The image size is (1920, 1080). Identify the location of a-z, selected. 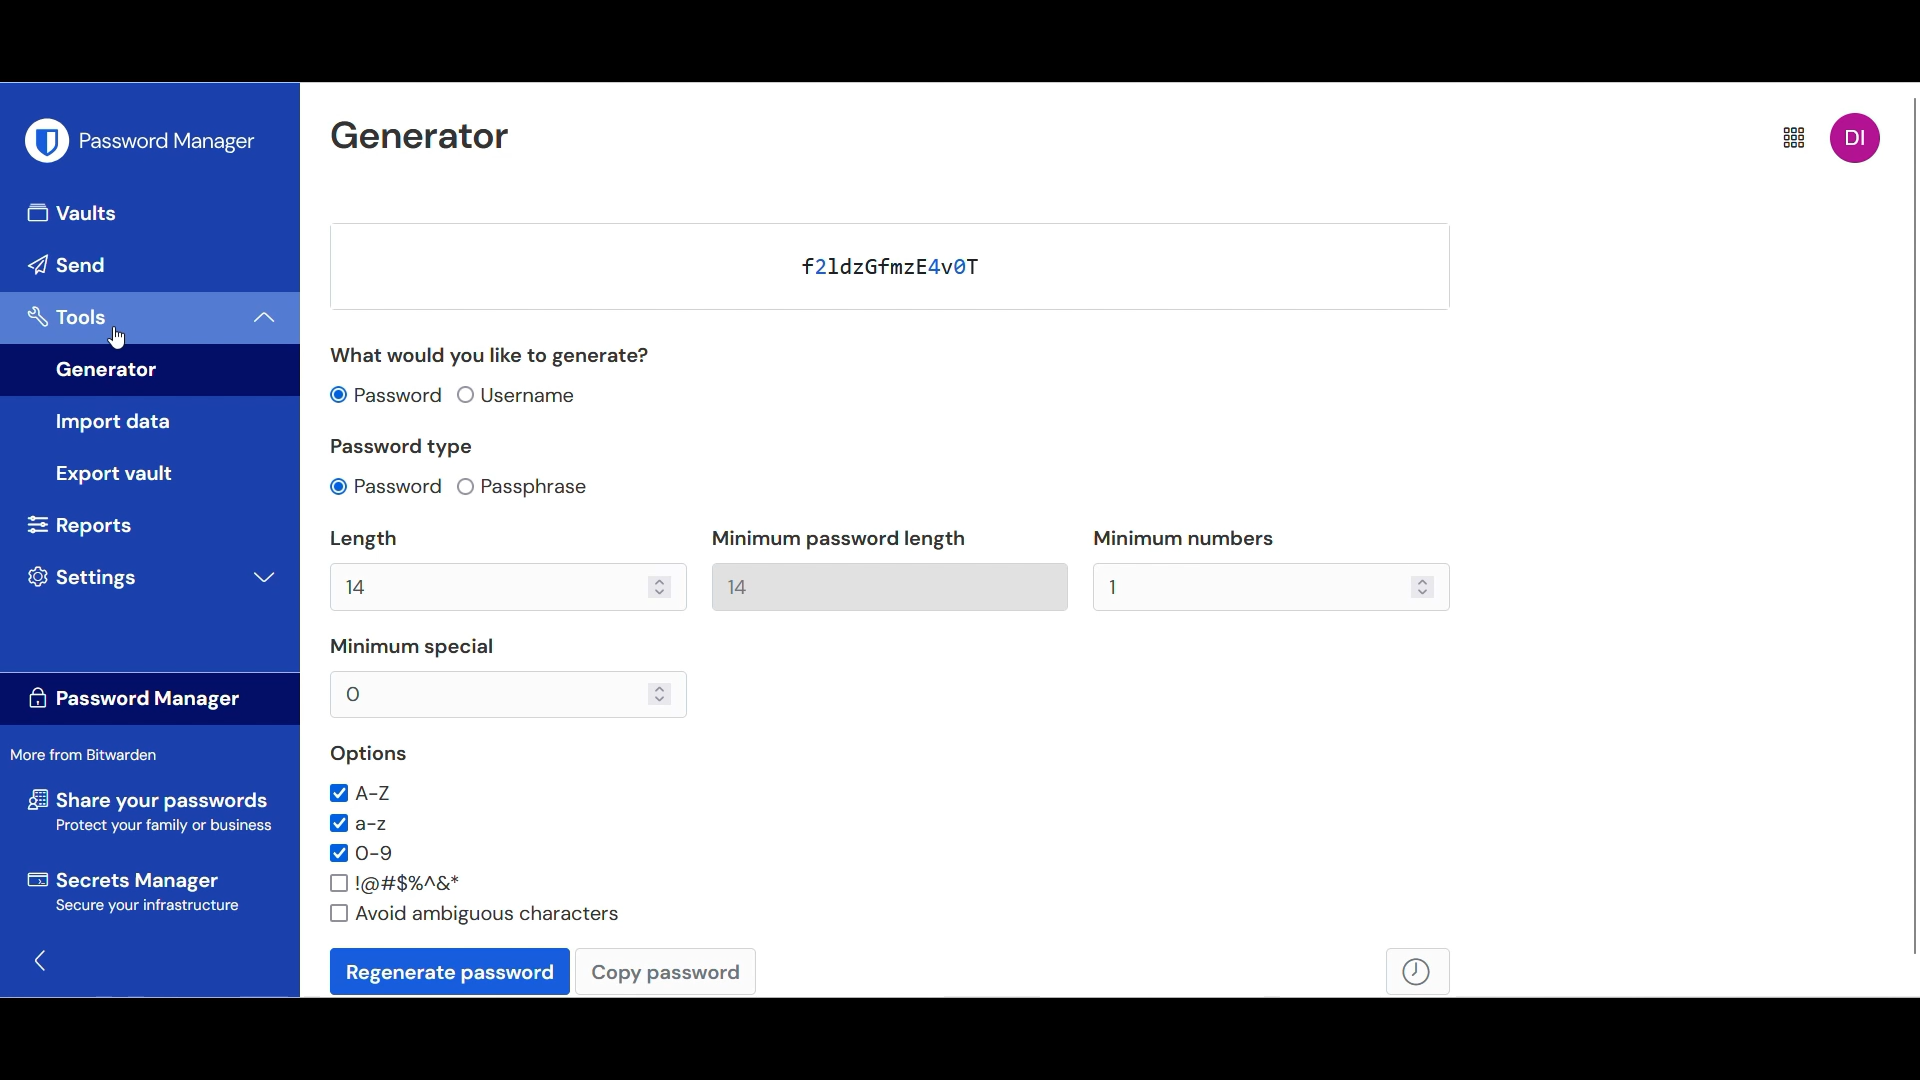
(361, 824).